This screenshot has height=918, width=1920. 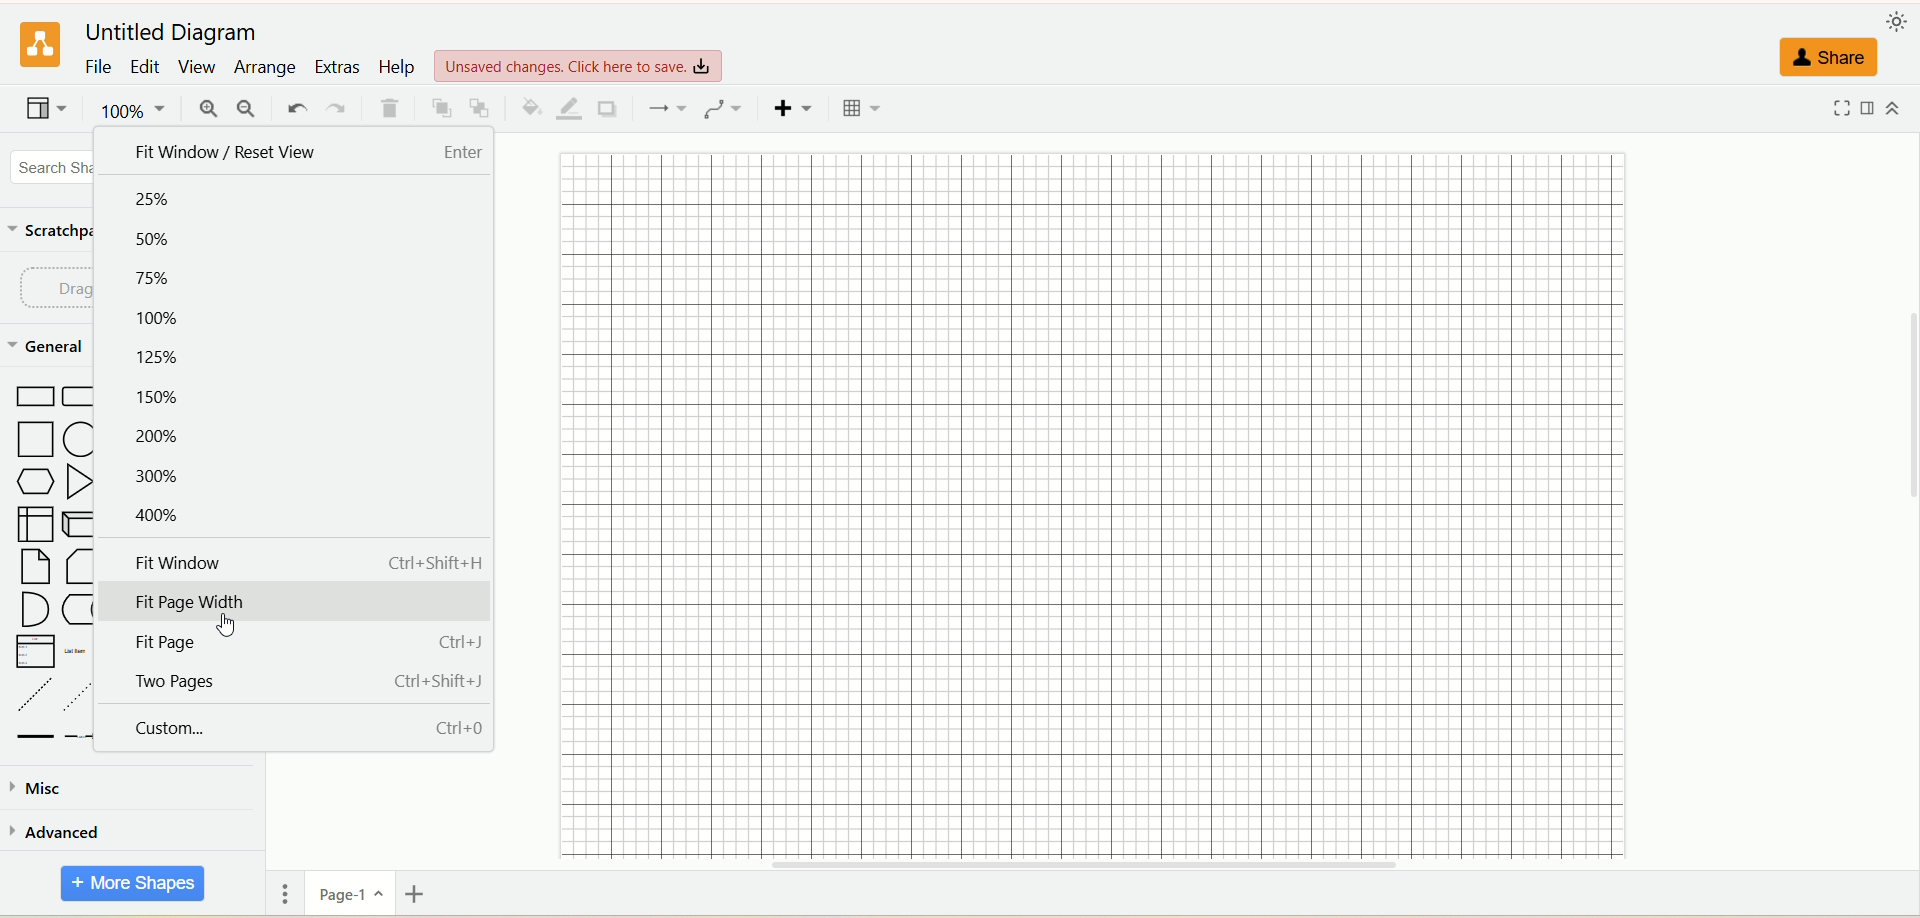 What do you see at coordinates (56, 228) in the screenshot?
I see `~ Scratchp:` at bounding box center [56, 228].